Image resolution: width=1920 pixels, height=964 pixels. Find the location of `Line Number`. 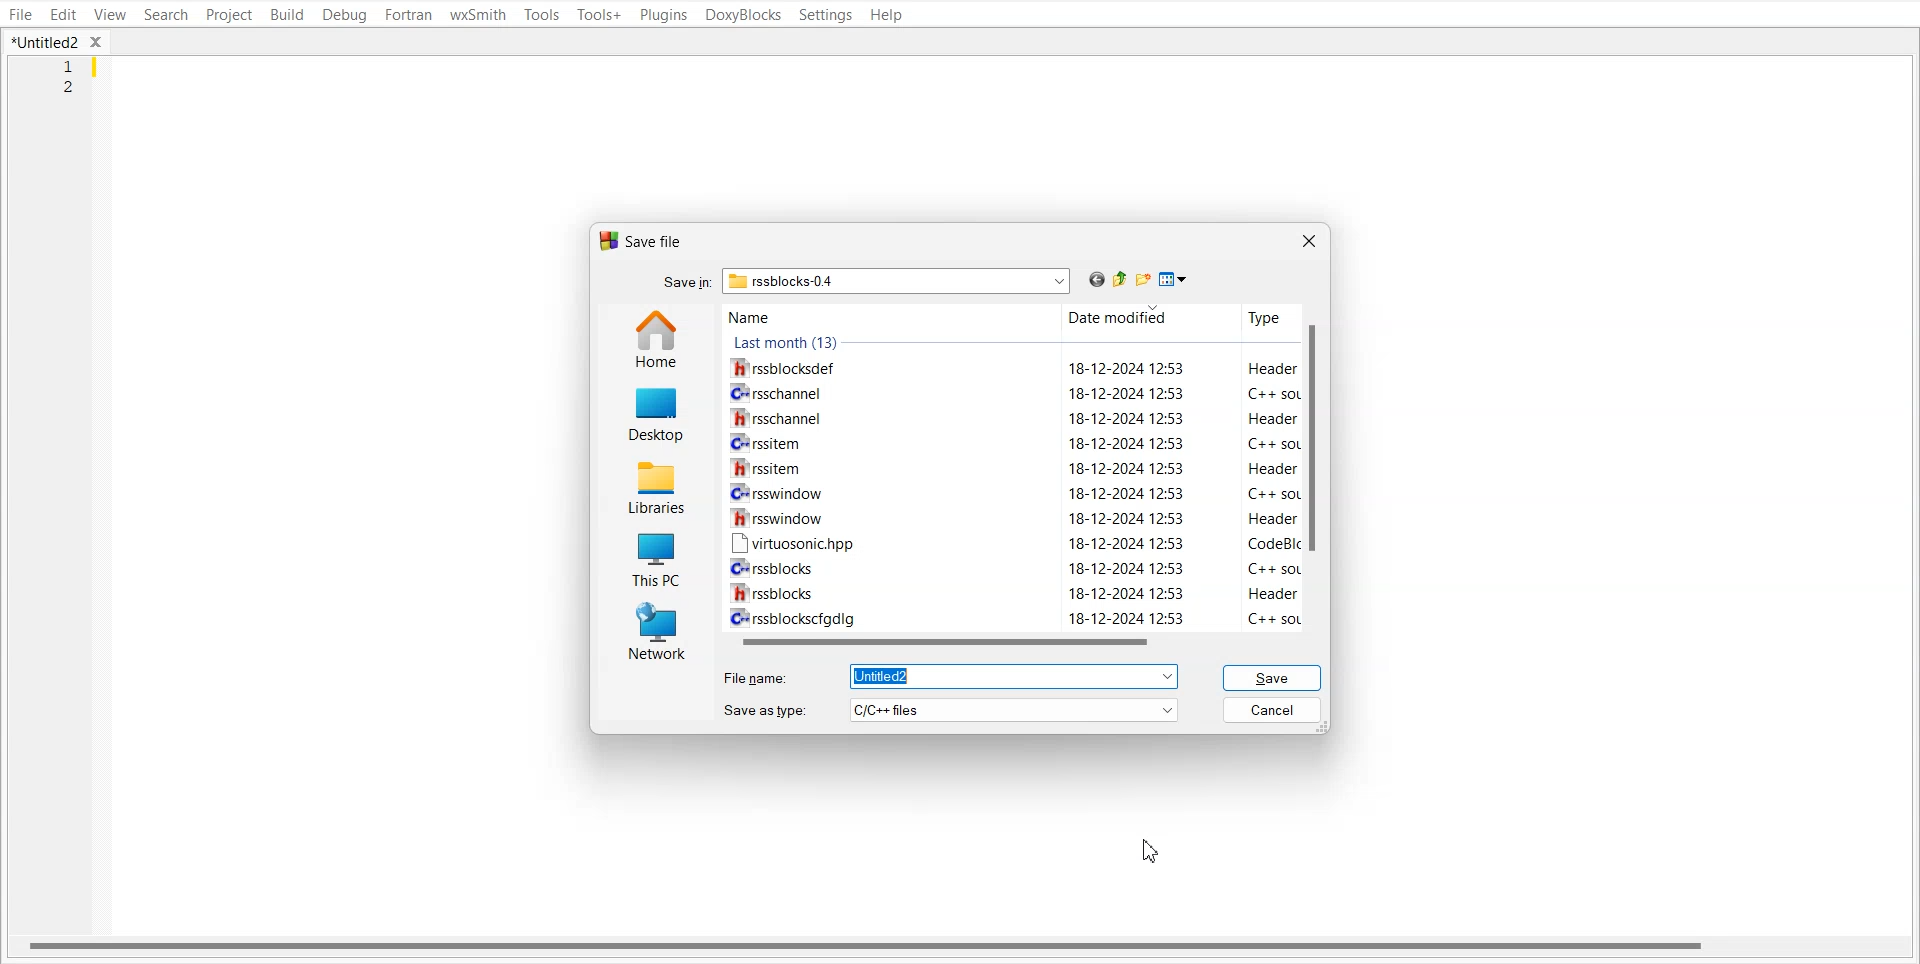

Line Number is located at coordinates (57, 71).